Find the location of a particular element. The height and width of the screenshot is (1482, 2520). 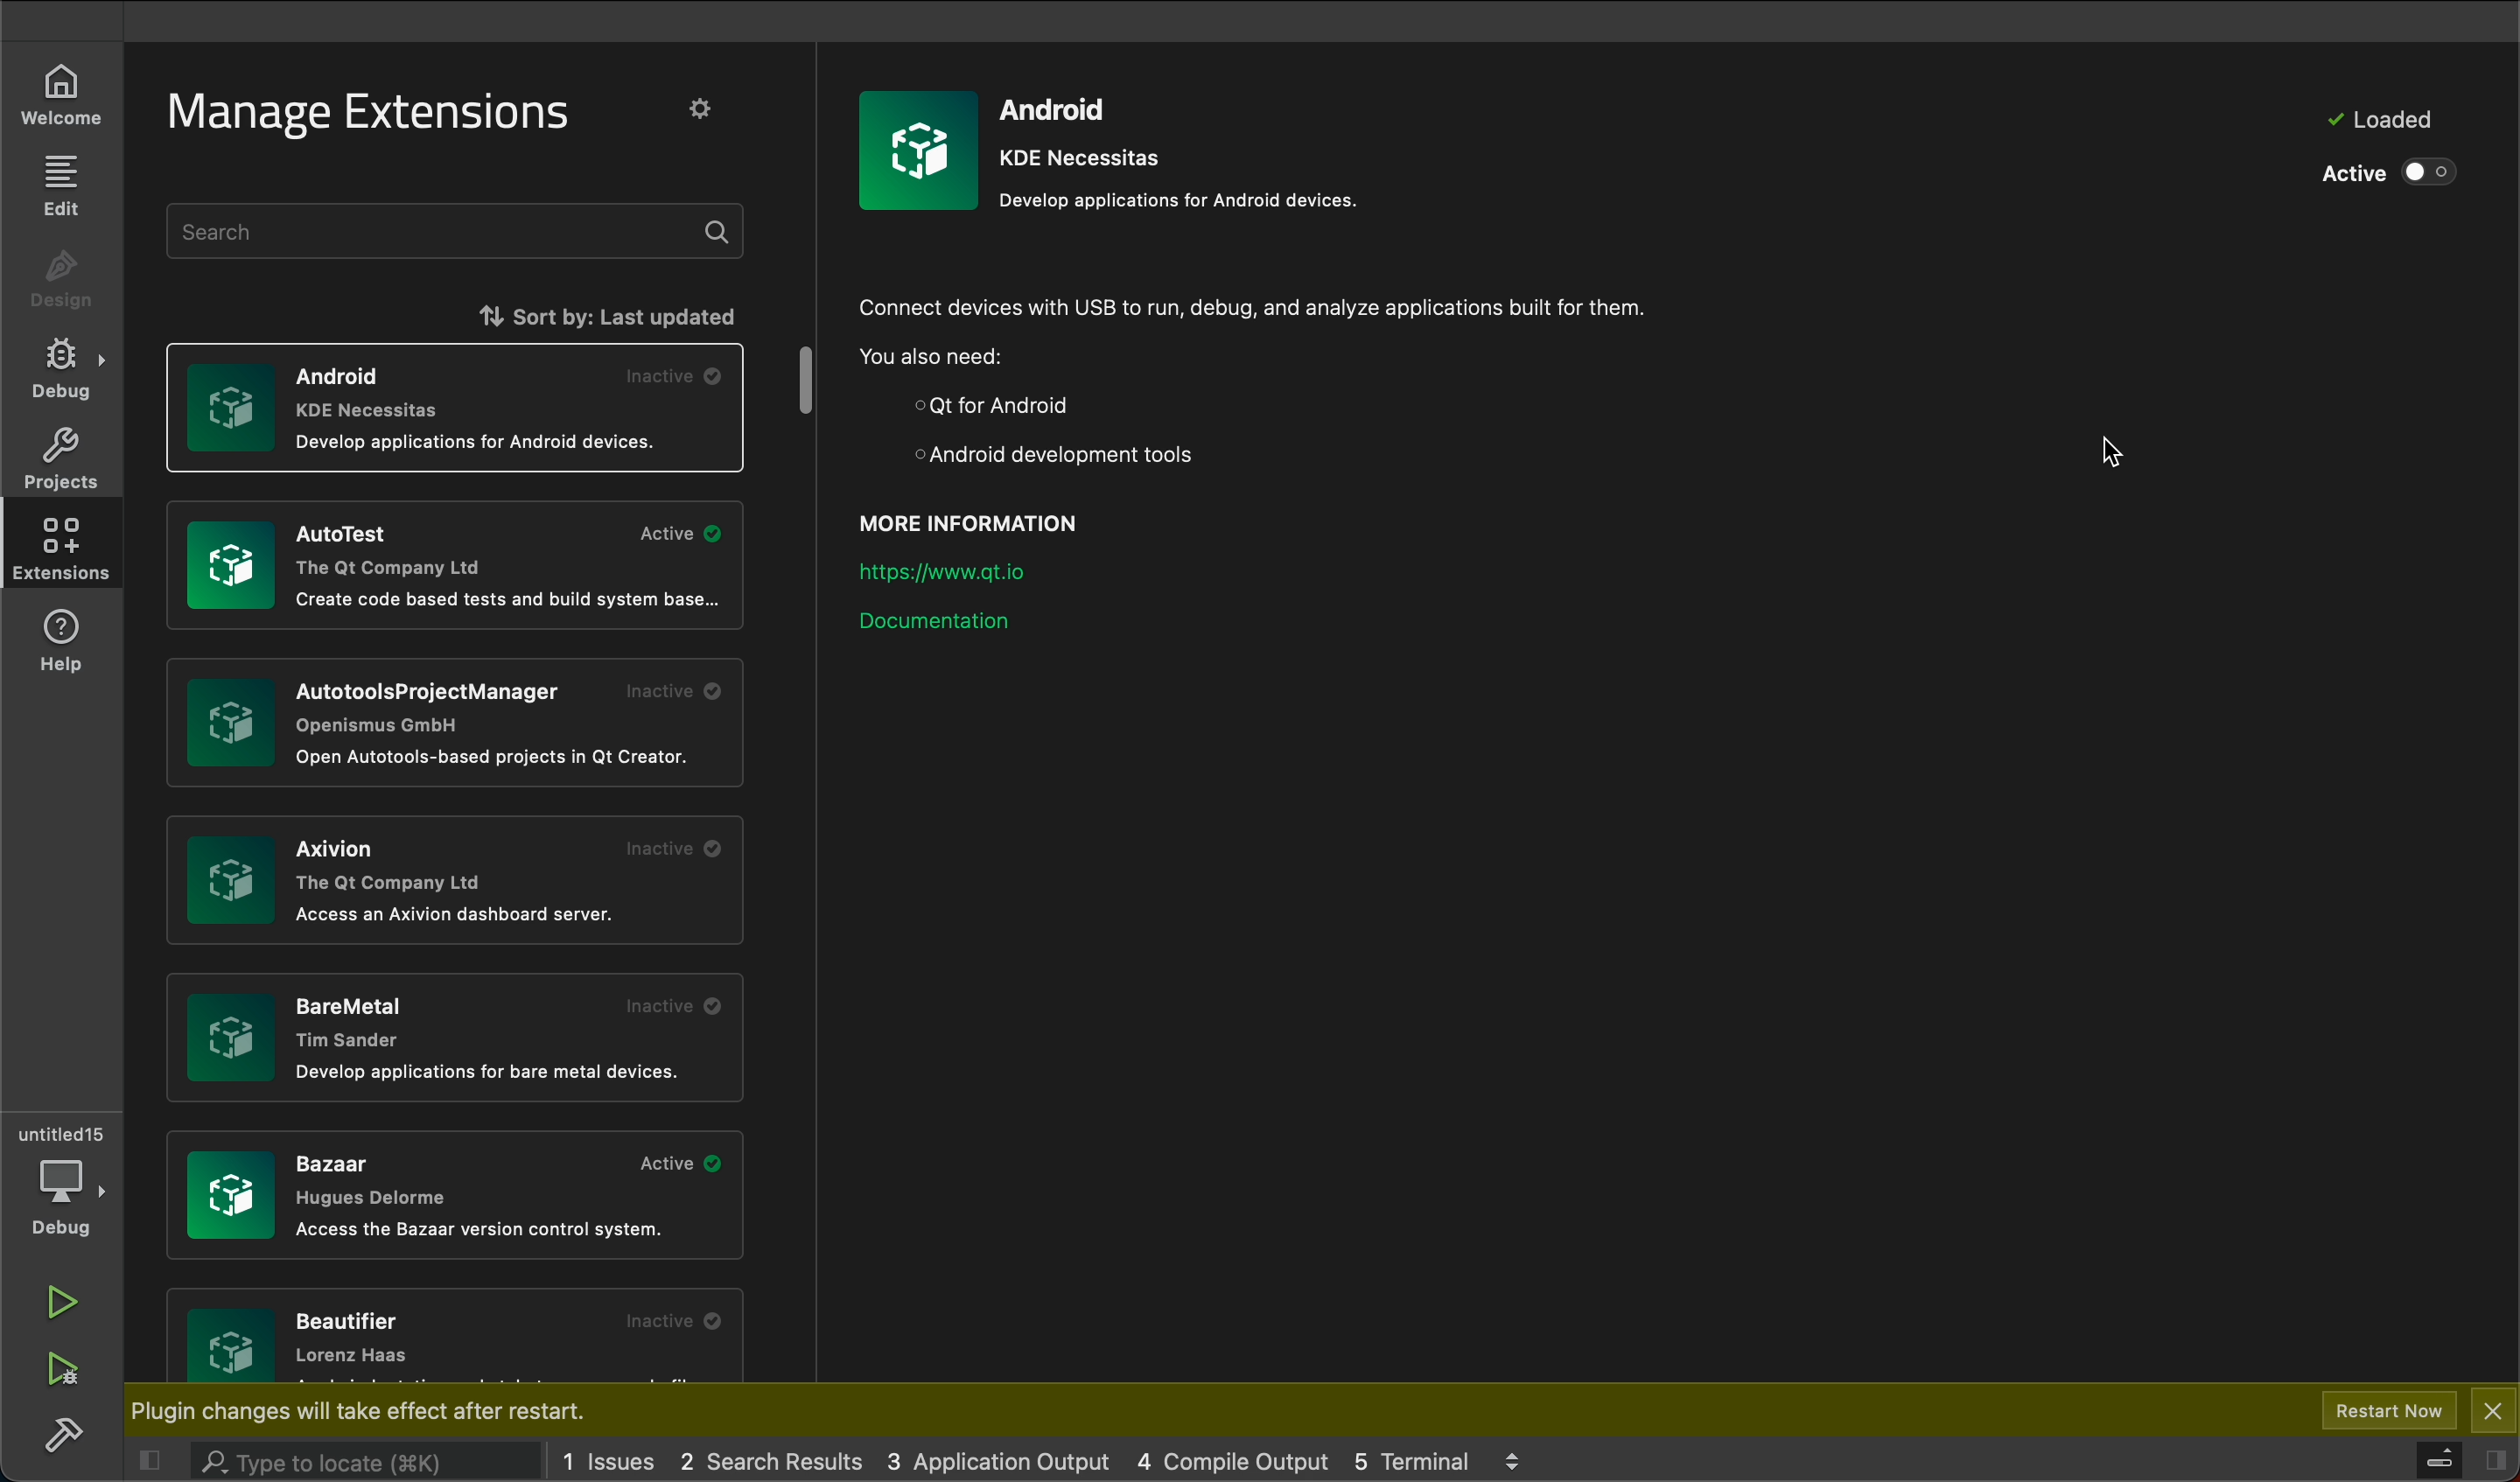

logs is located at coordinates (1420, 1459).